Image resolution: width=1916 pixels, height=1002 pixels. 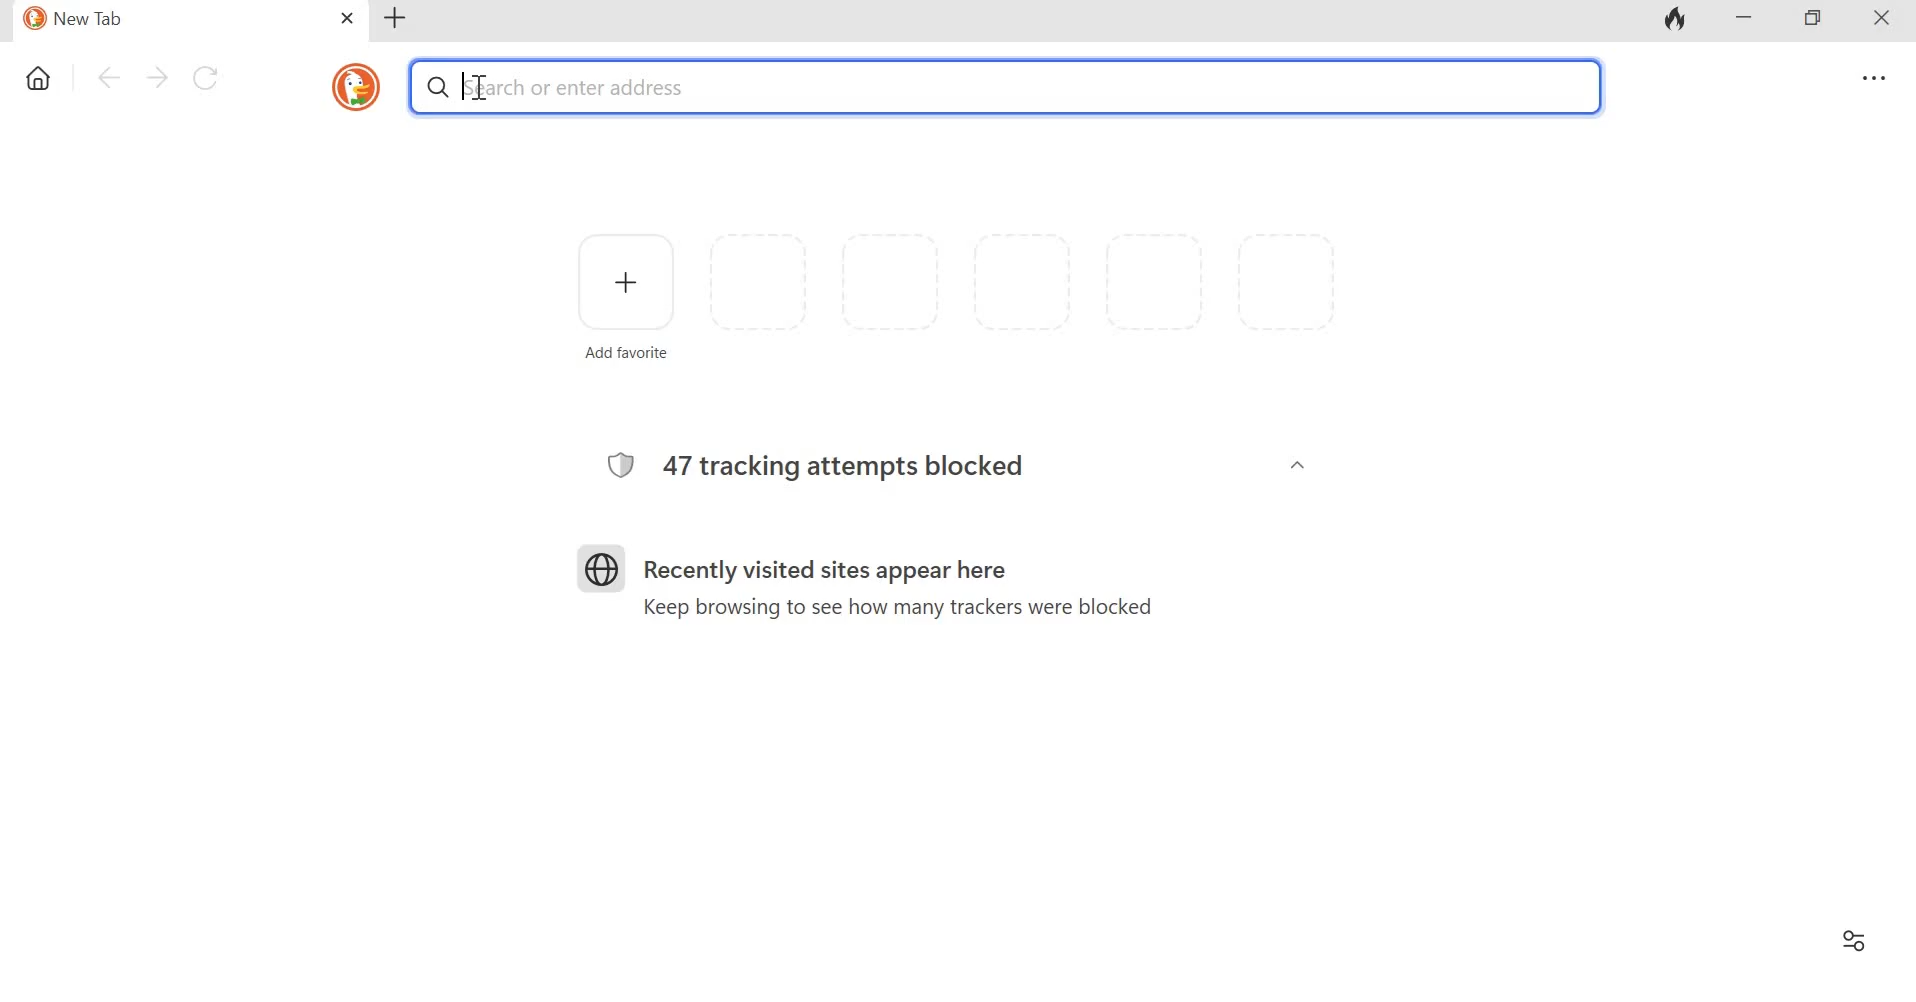 What do you see at coordinates (209, 76) in the screenshot?
I see `Reload this page` at bounding box center [209, 76].